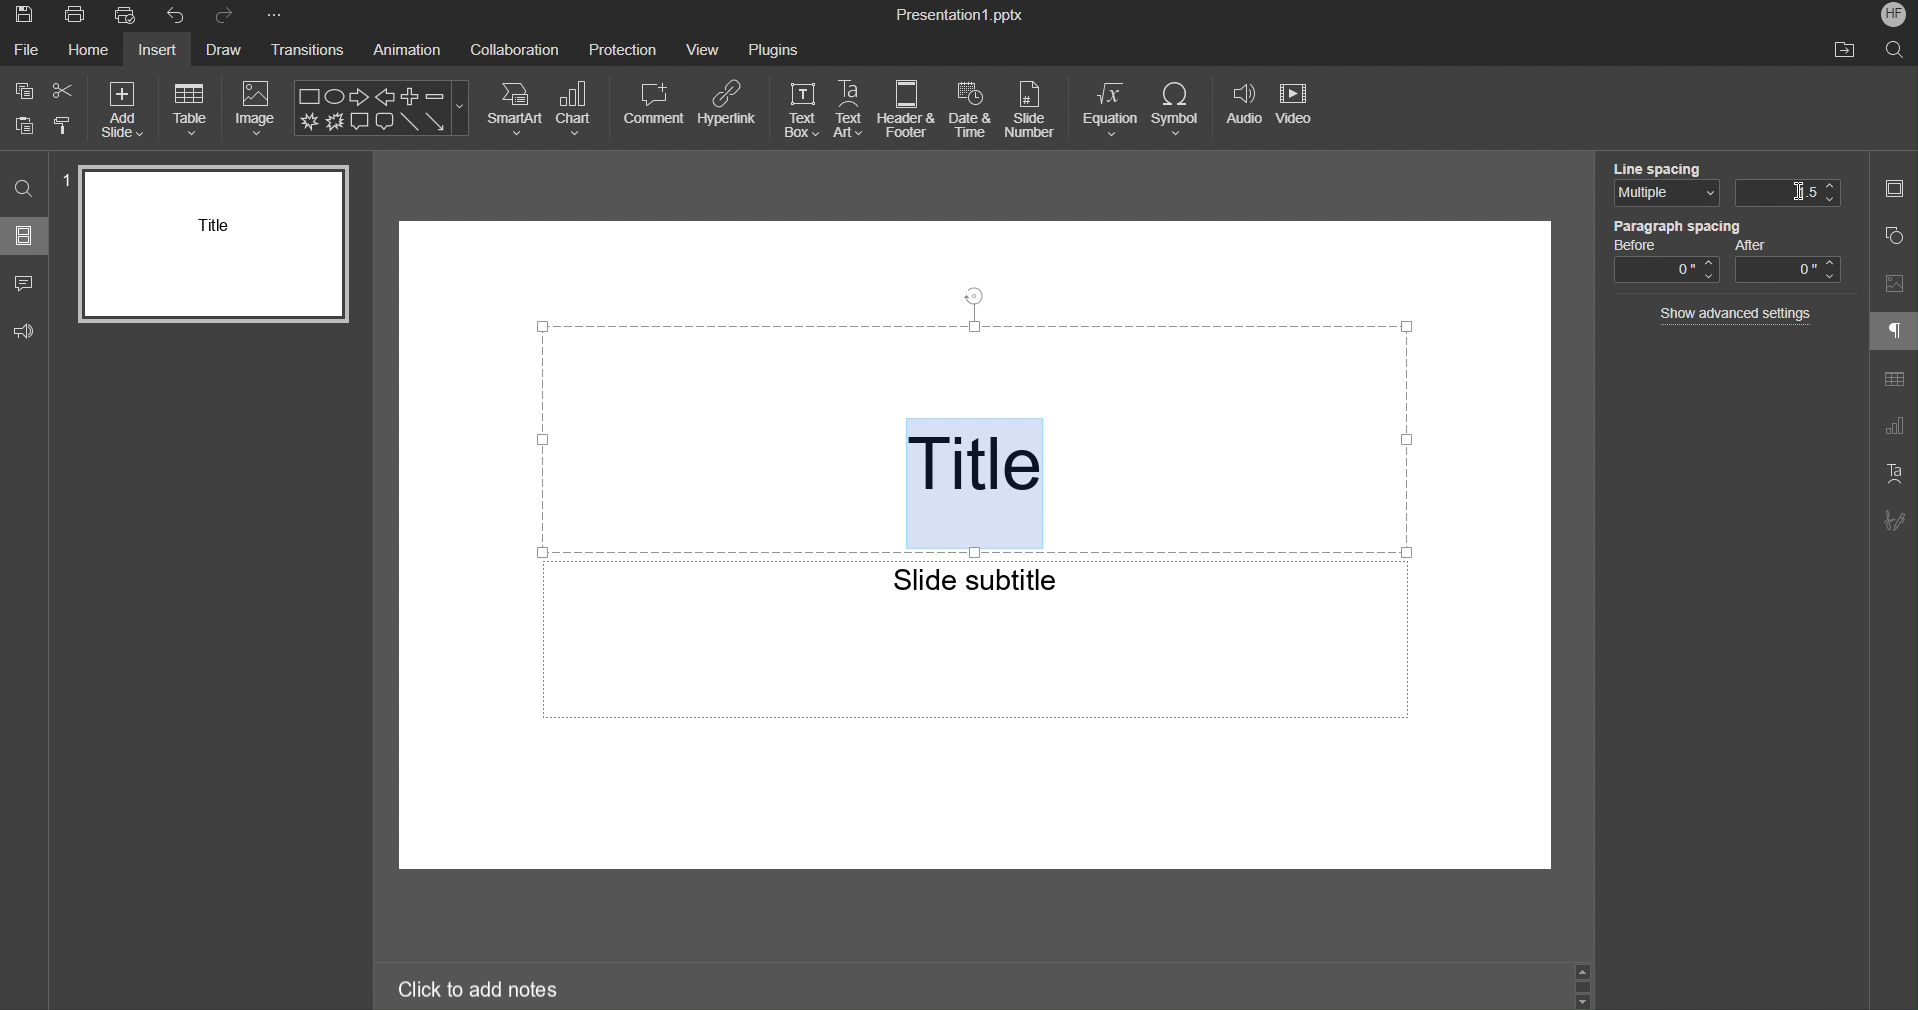 This screenshot has height=1010, width=1918. Describe the element at coordinates (1245, 112) in the screenshot. I see `Audio` at that location.